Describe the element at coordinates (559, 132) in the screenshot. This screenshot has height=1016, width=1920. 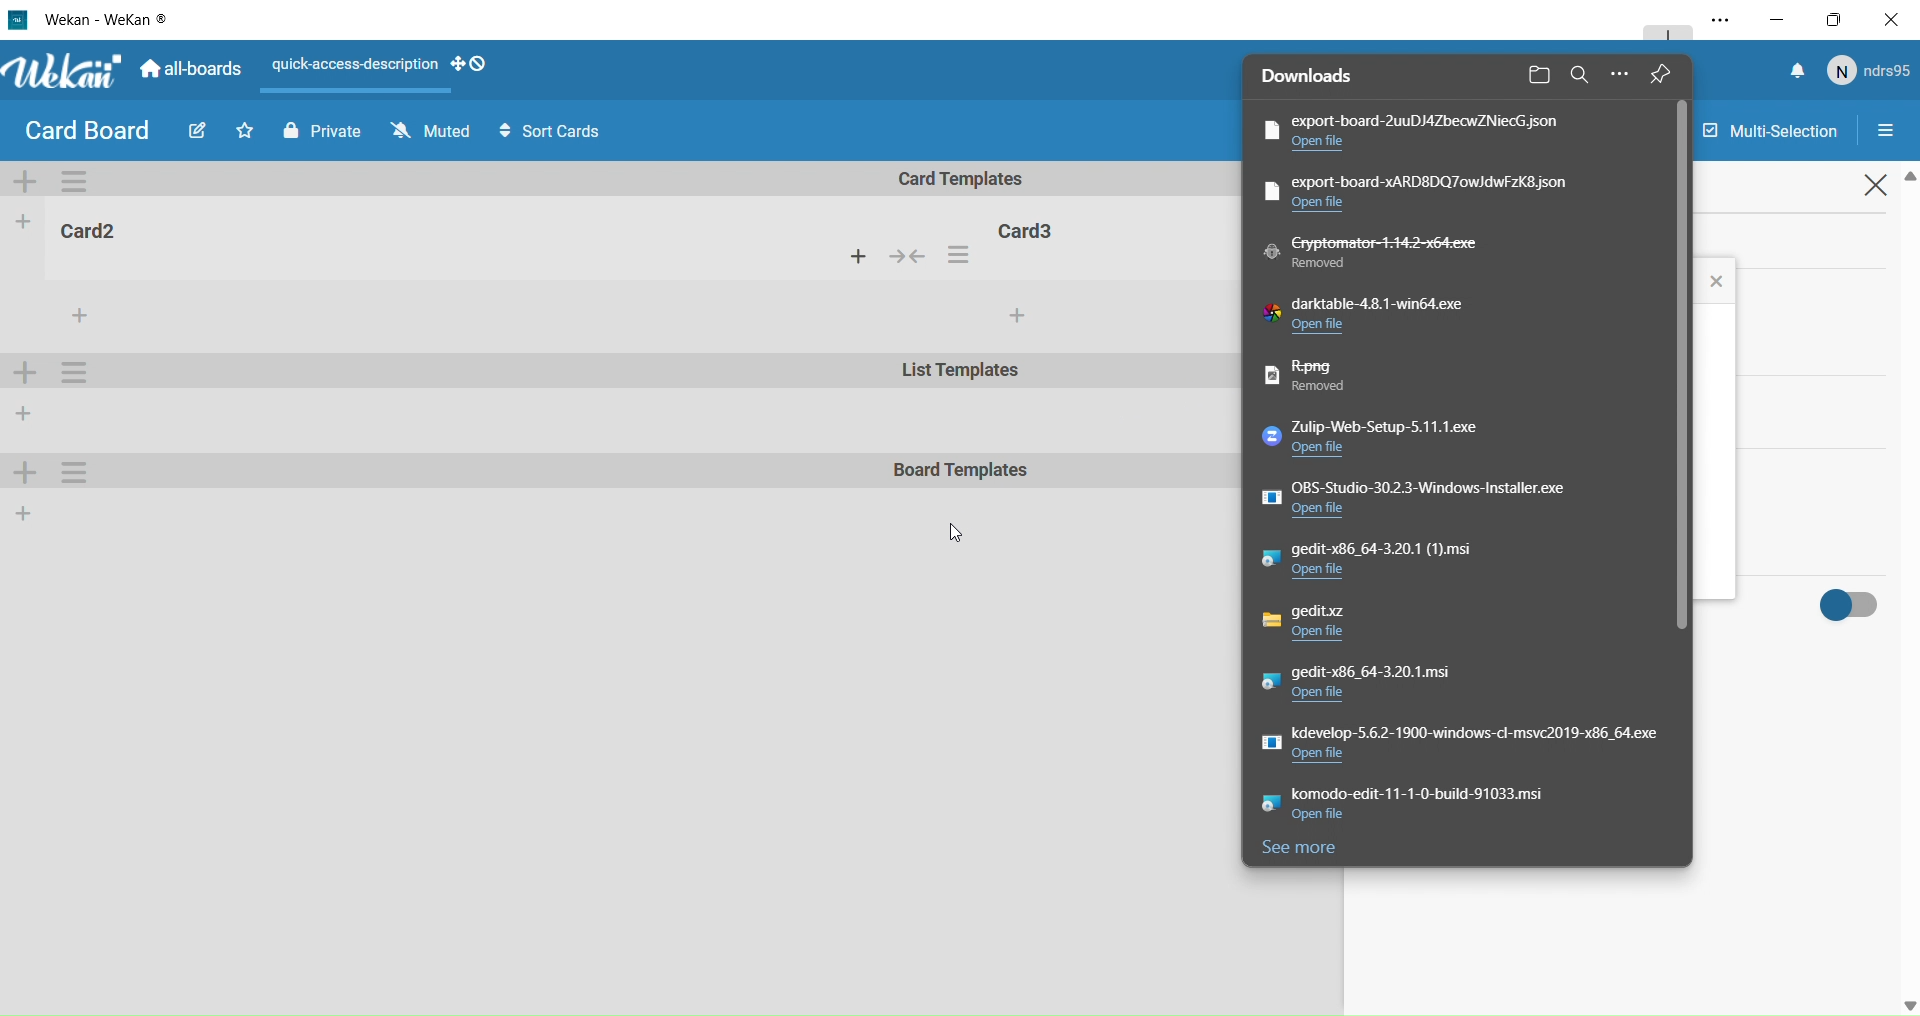
I see `Sort Cards` at that location.